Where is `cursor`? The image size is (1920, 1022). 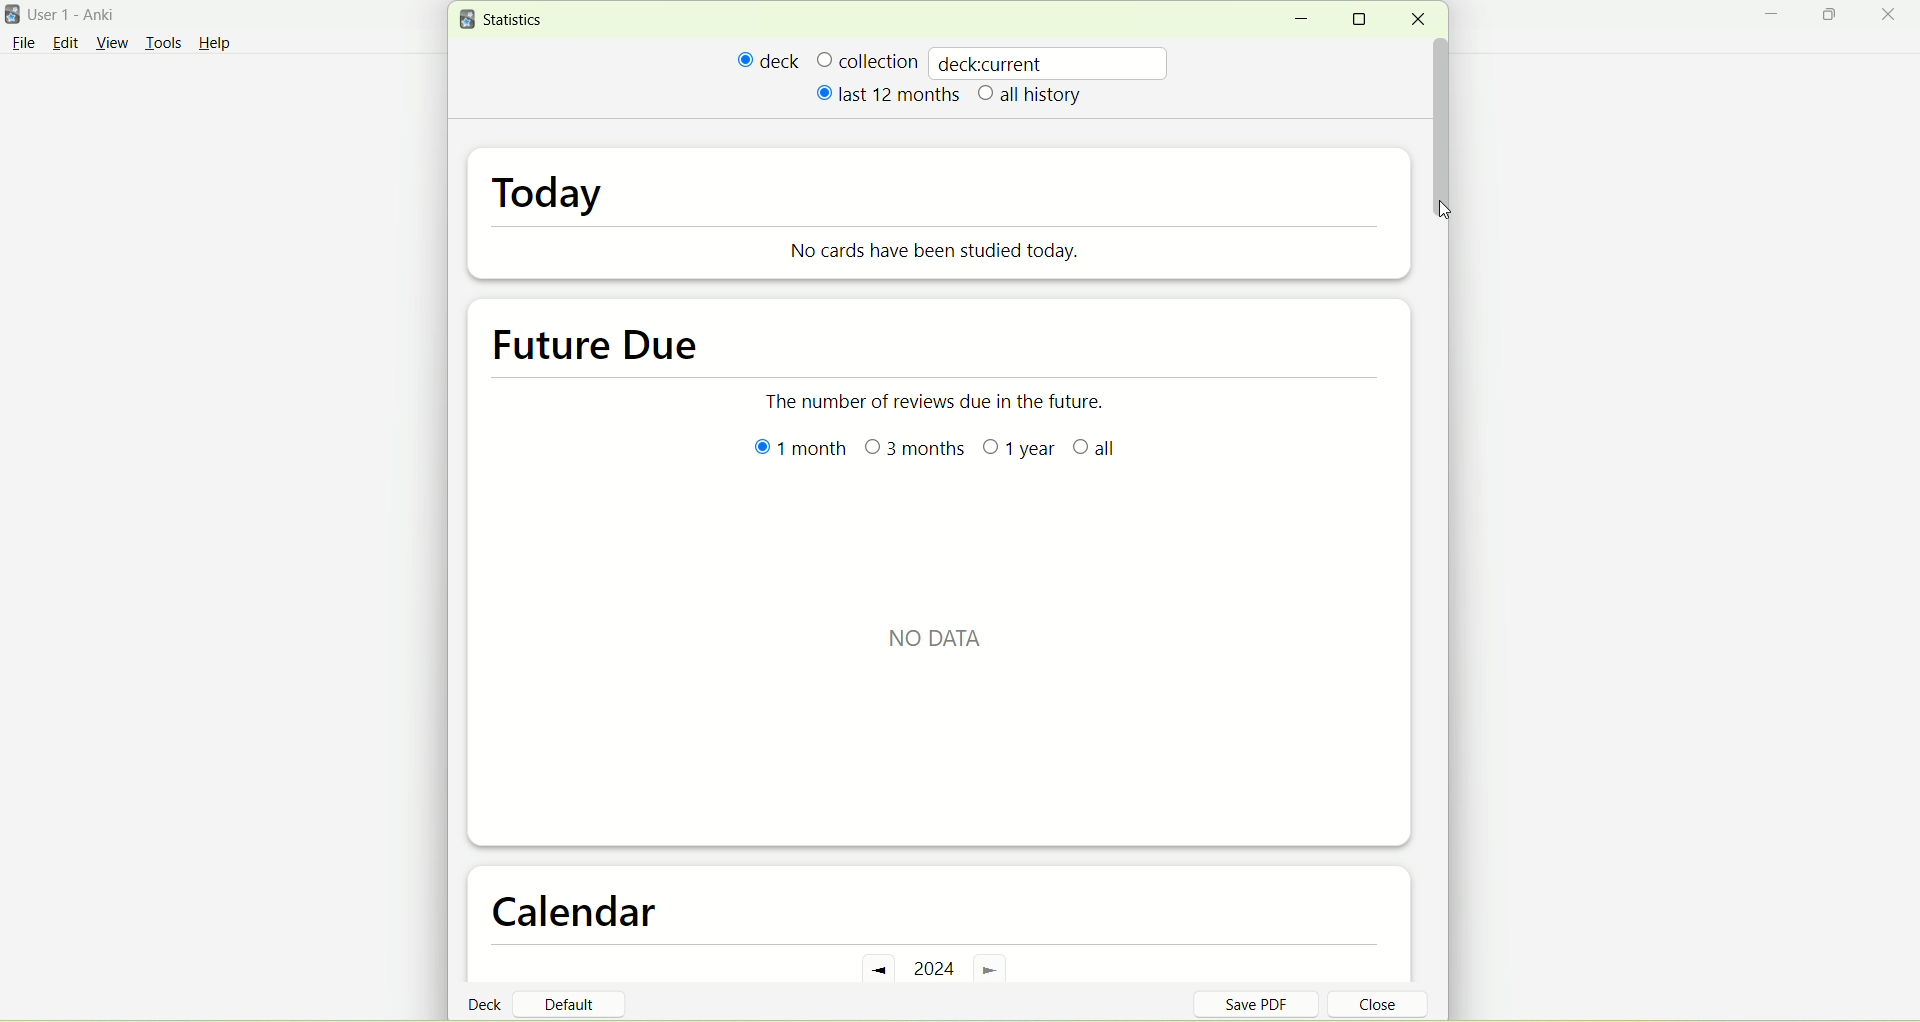 cursor is located at coordinates (1448, 210).